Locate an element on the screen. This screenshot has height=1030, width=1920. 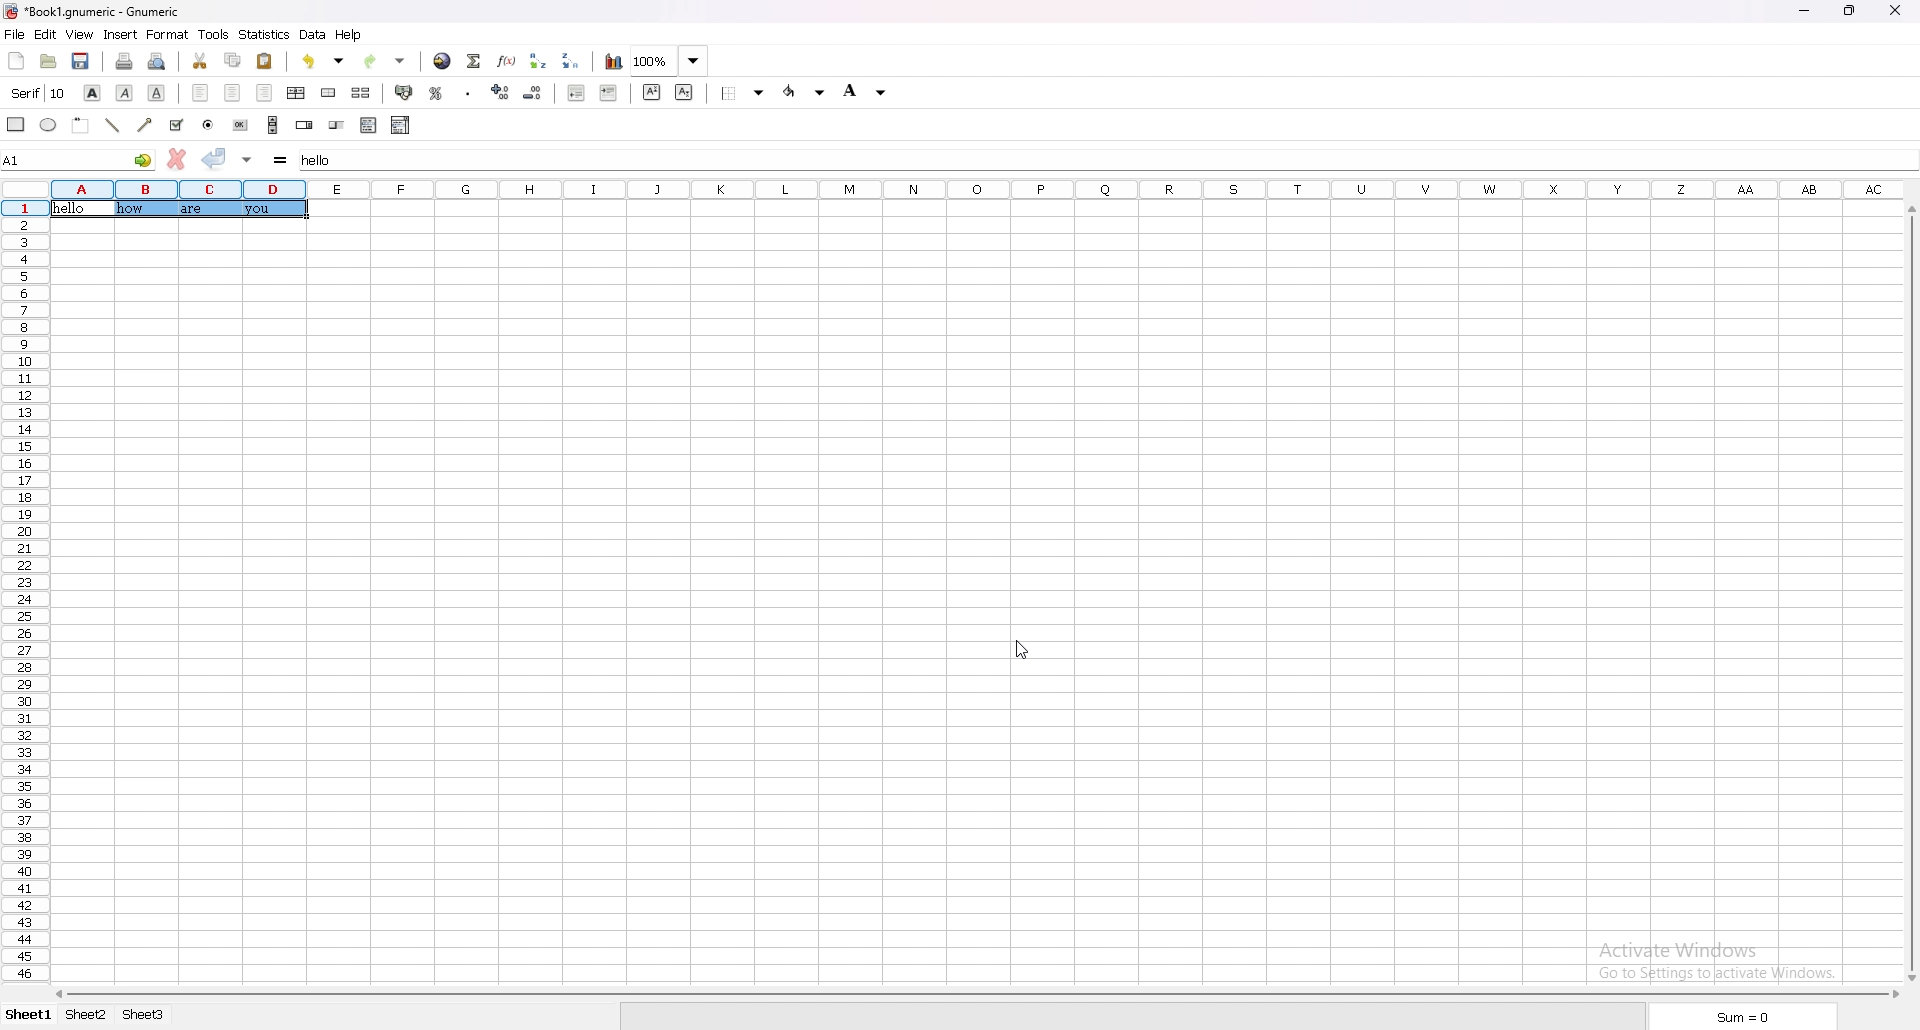
slider is located at coordinates (337, 125).